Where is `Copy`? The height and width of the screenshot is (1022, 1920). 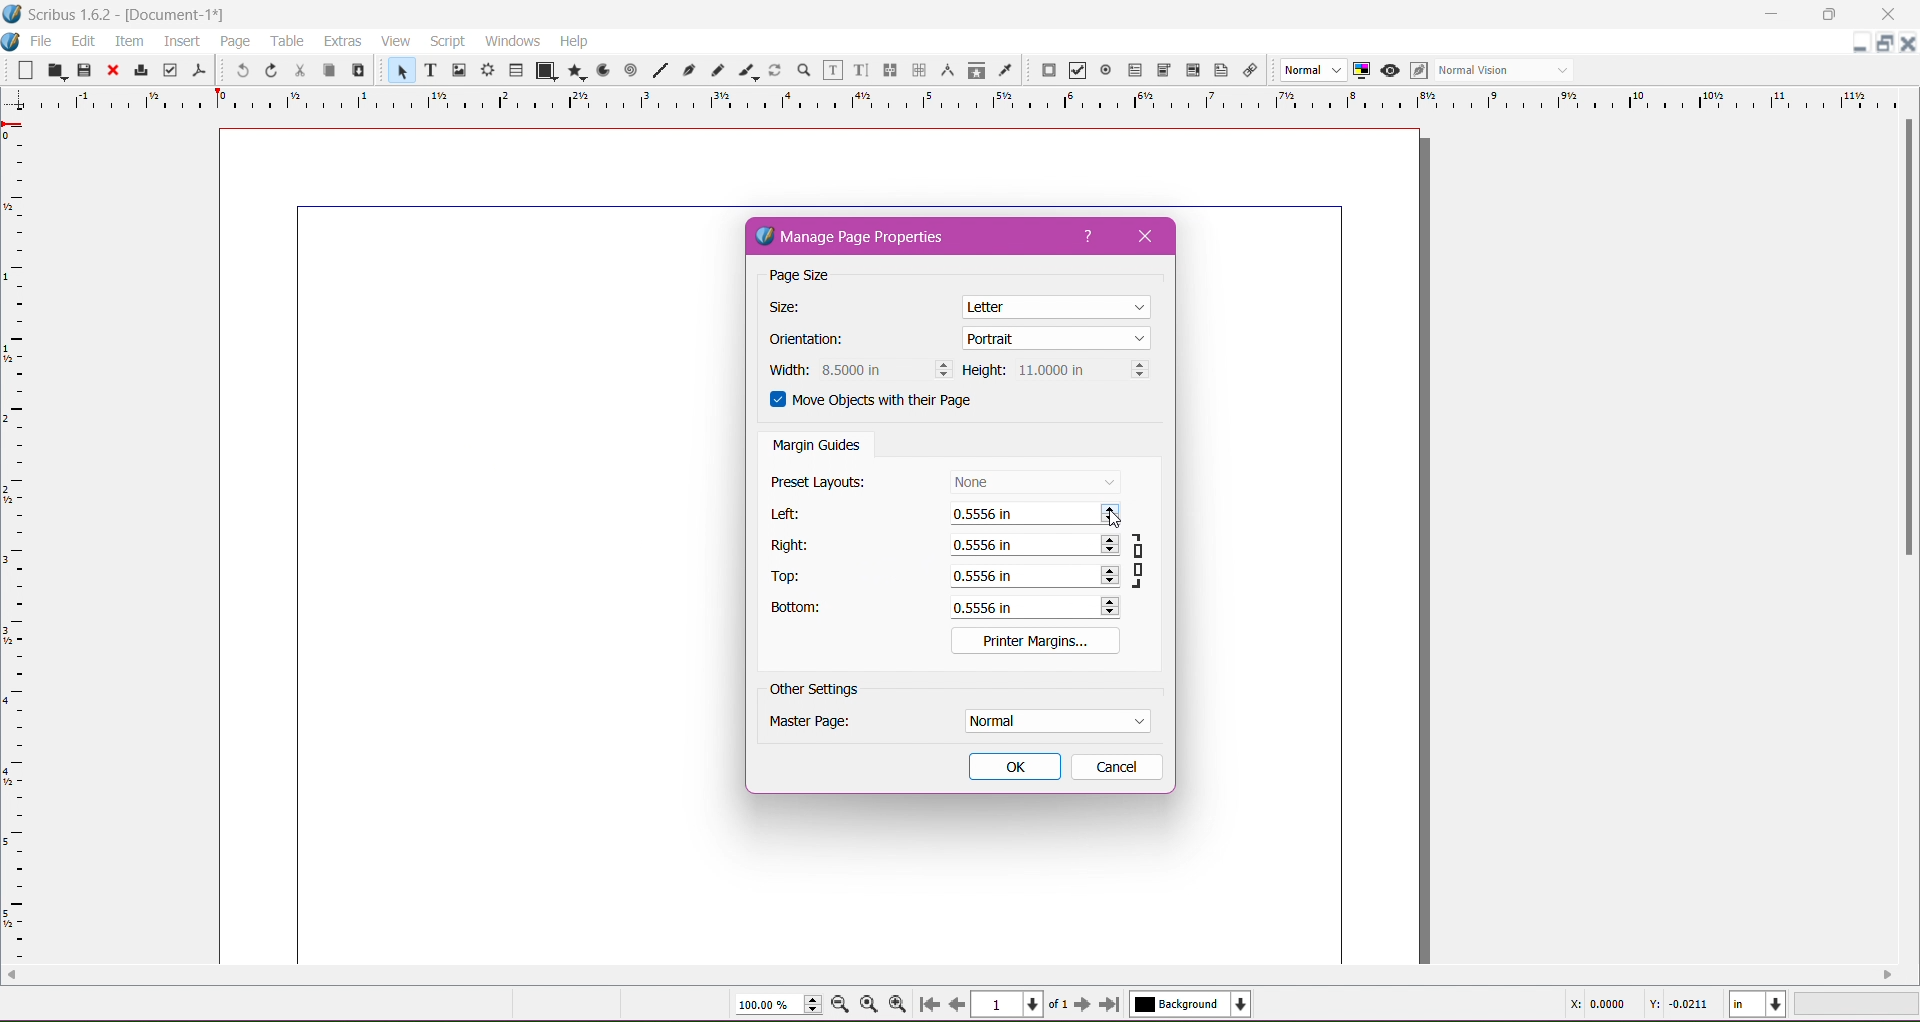 Copy is located at coordinates (327, 69).